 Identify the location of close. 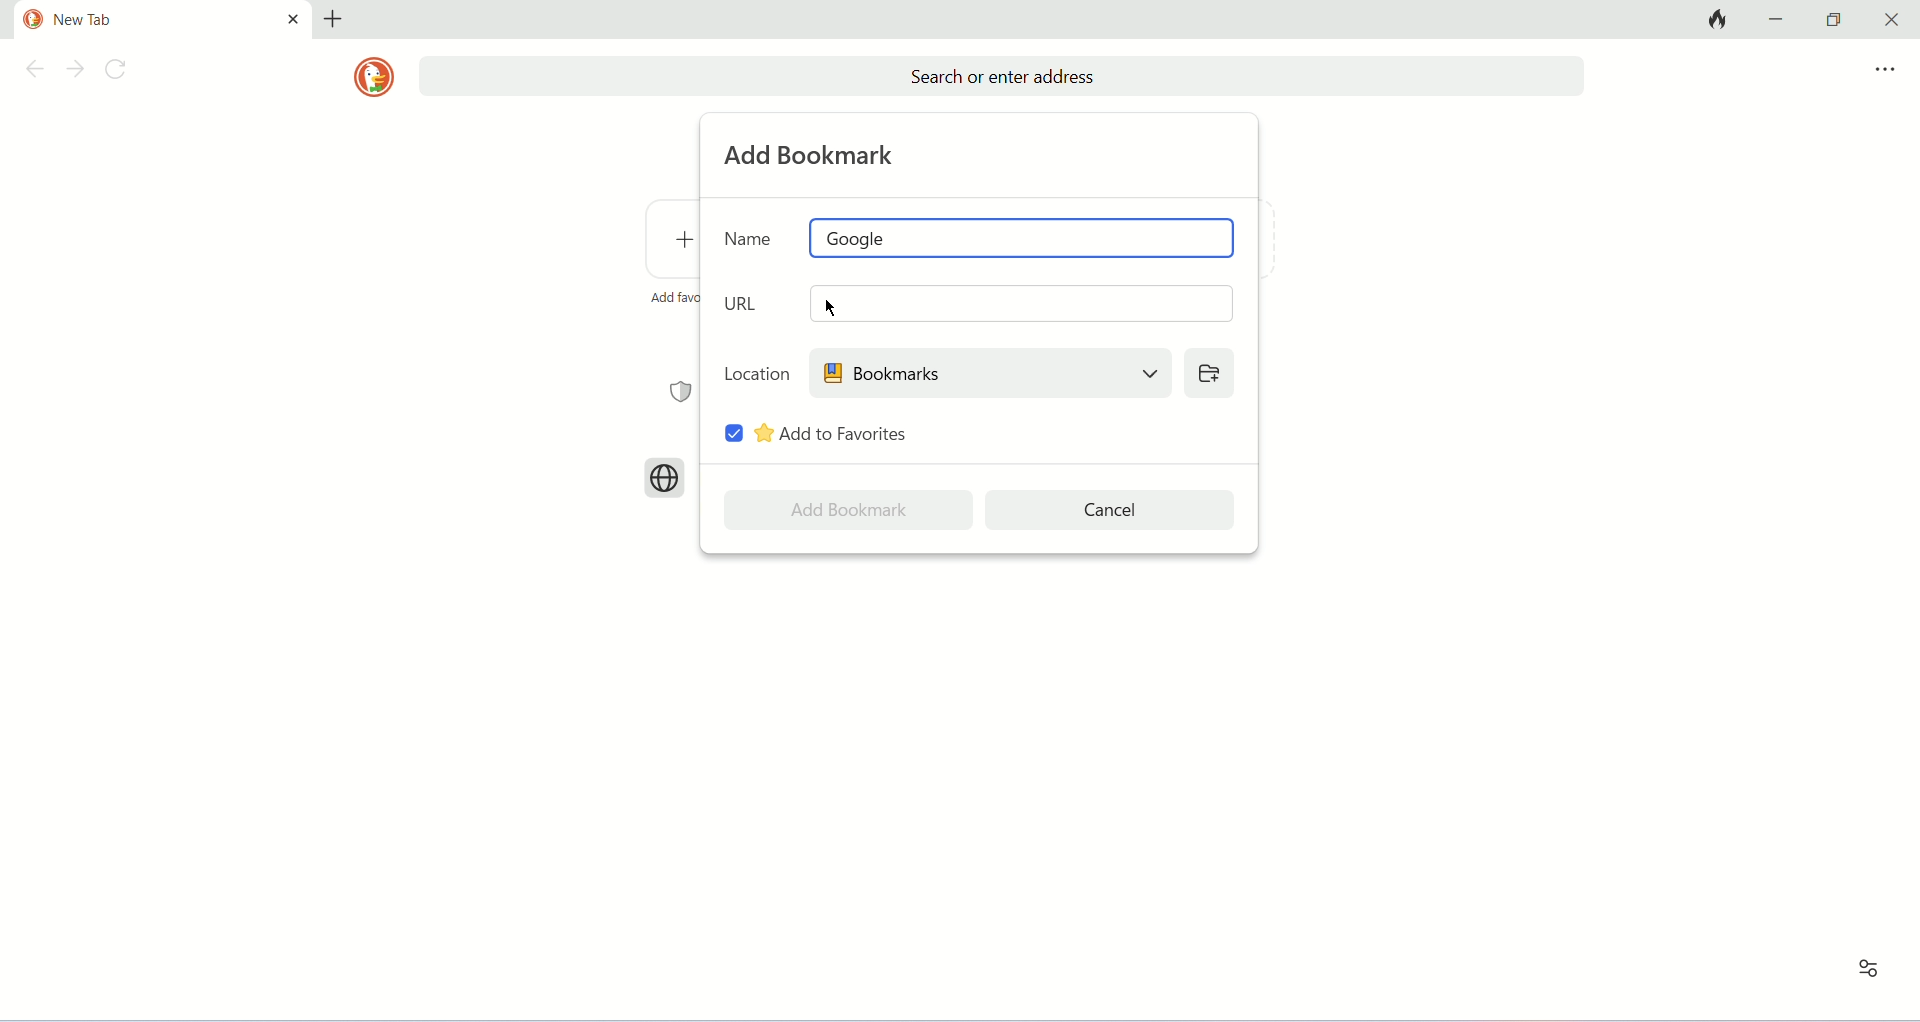
(1887, 20).